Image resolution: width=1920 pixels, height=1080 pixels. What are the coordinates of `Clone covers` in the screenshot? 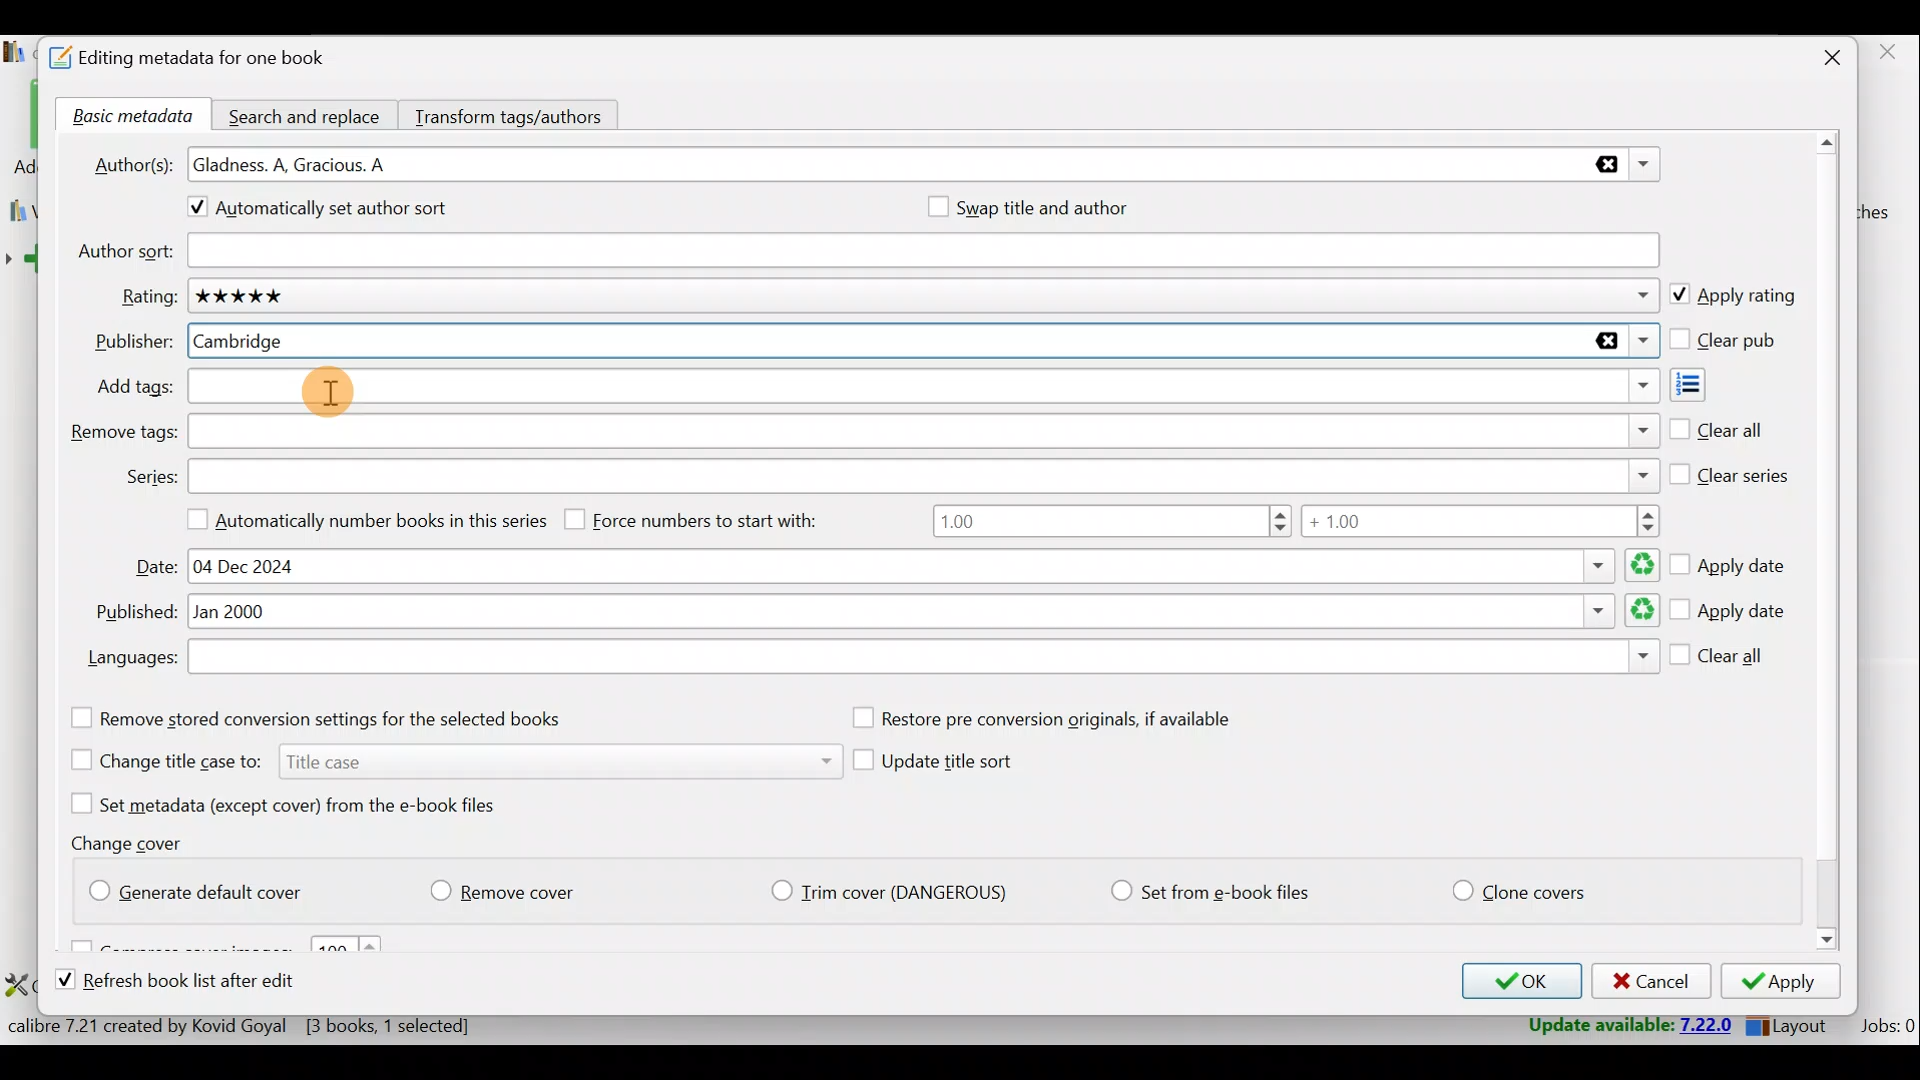 It's located at (1515, 887).